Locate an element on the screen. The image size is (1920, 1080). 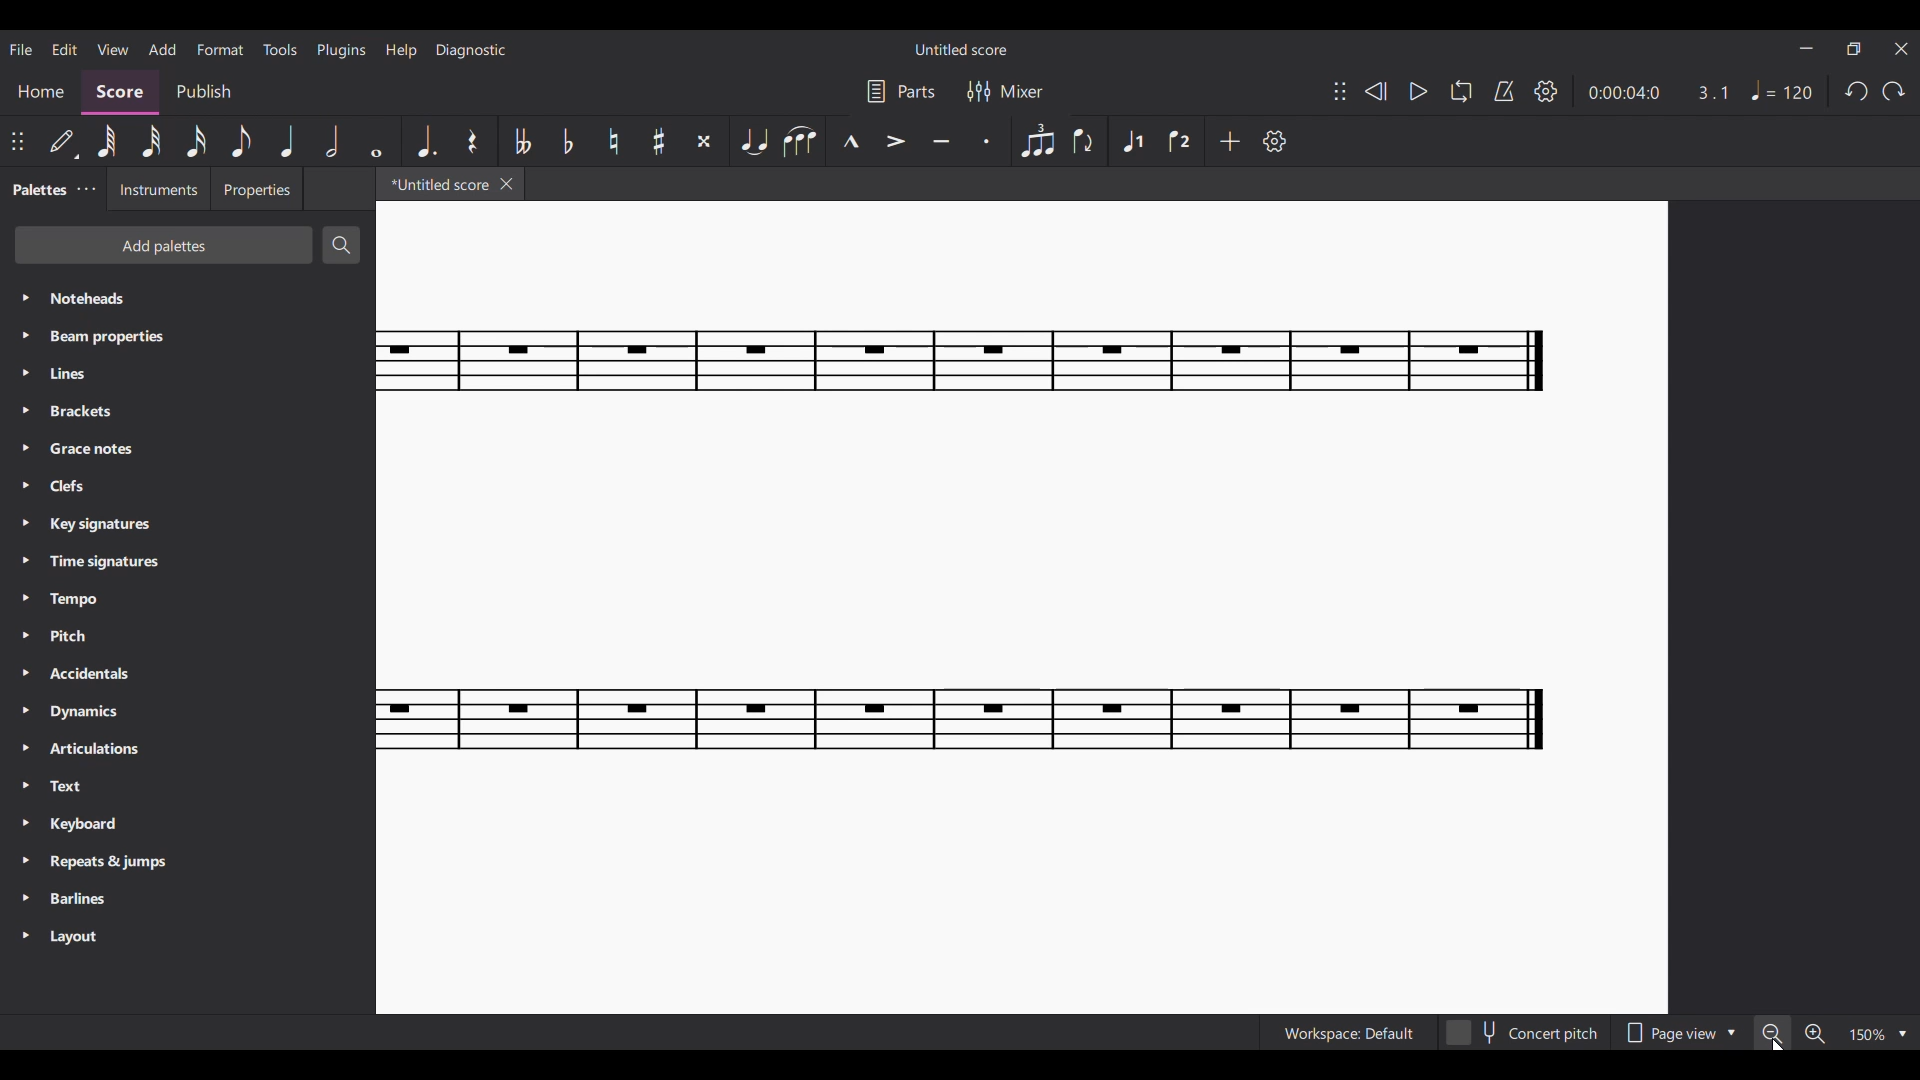
Clefs is located at coordinates (187, 486).